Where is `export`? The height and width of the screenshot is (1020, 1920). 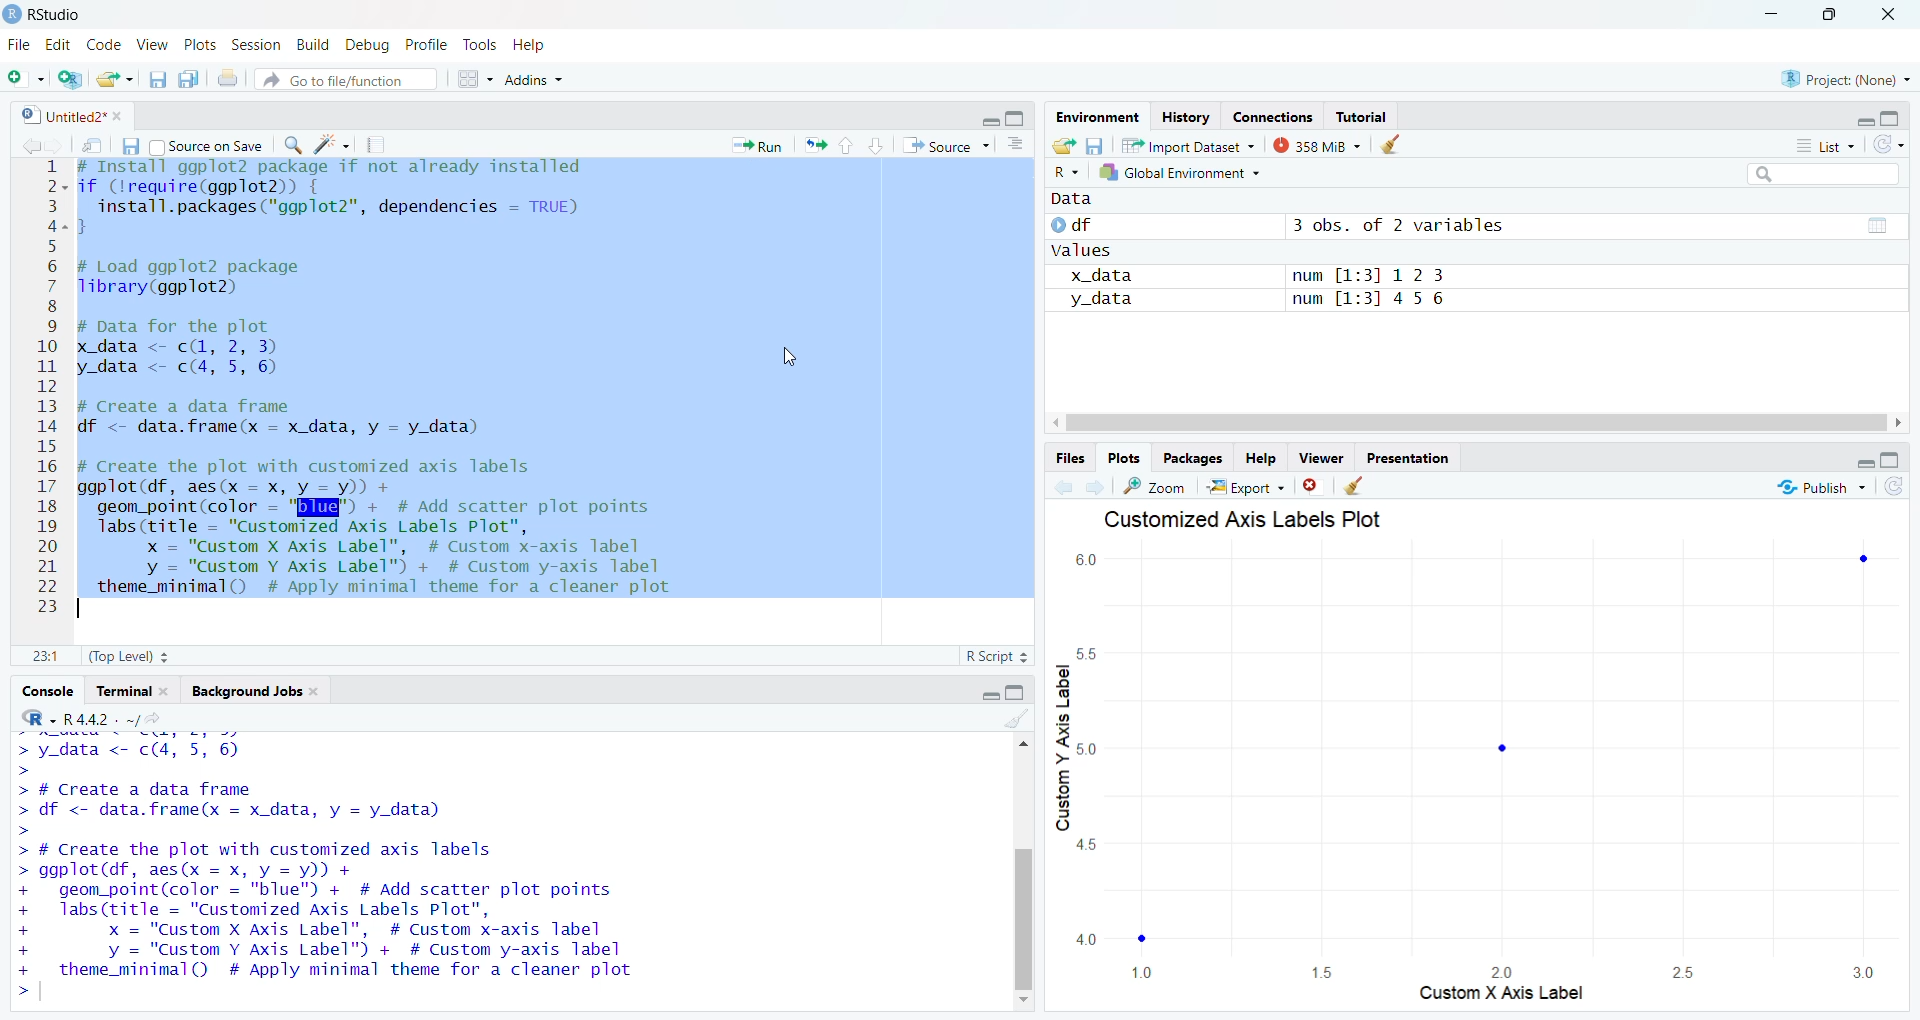
export is located at coordinates (1060, 144).